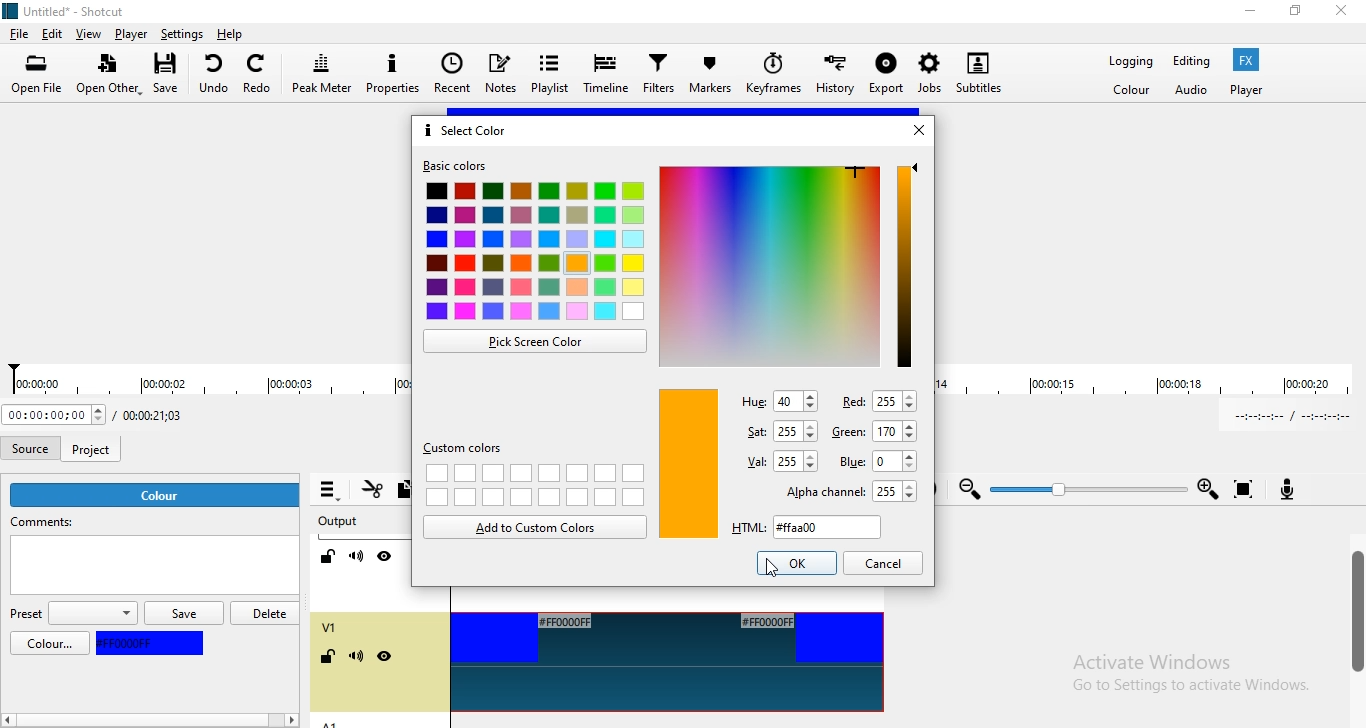 The height and width of the screenshot is (728, 1366). Describe the element at coordinates (885, 77) in the screenshot. I see `Export` at that location.